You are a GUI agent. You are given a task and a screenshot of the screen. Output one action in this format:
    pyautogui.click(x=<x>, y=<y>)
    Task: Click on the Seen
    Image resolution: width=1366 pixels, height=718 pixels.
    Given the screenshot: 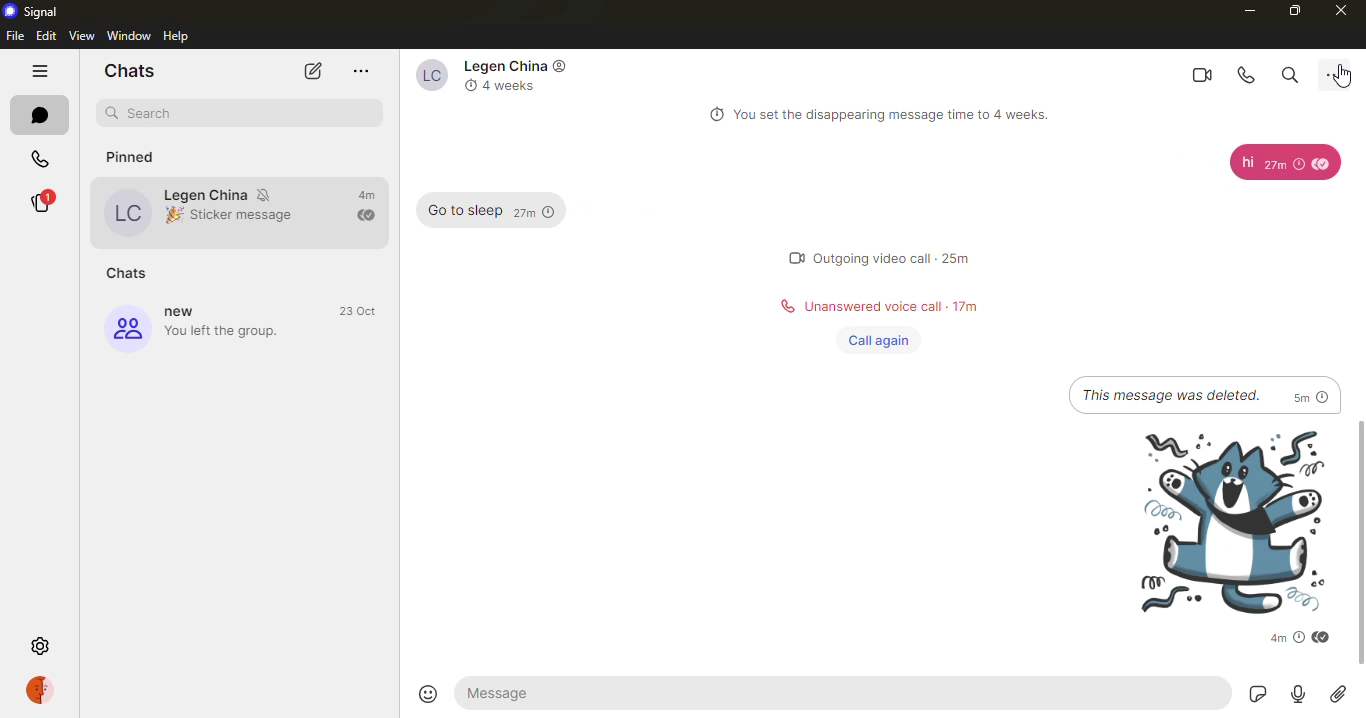 What is the action you would take?
    pyautogui.click(x=1323, y=639)
    